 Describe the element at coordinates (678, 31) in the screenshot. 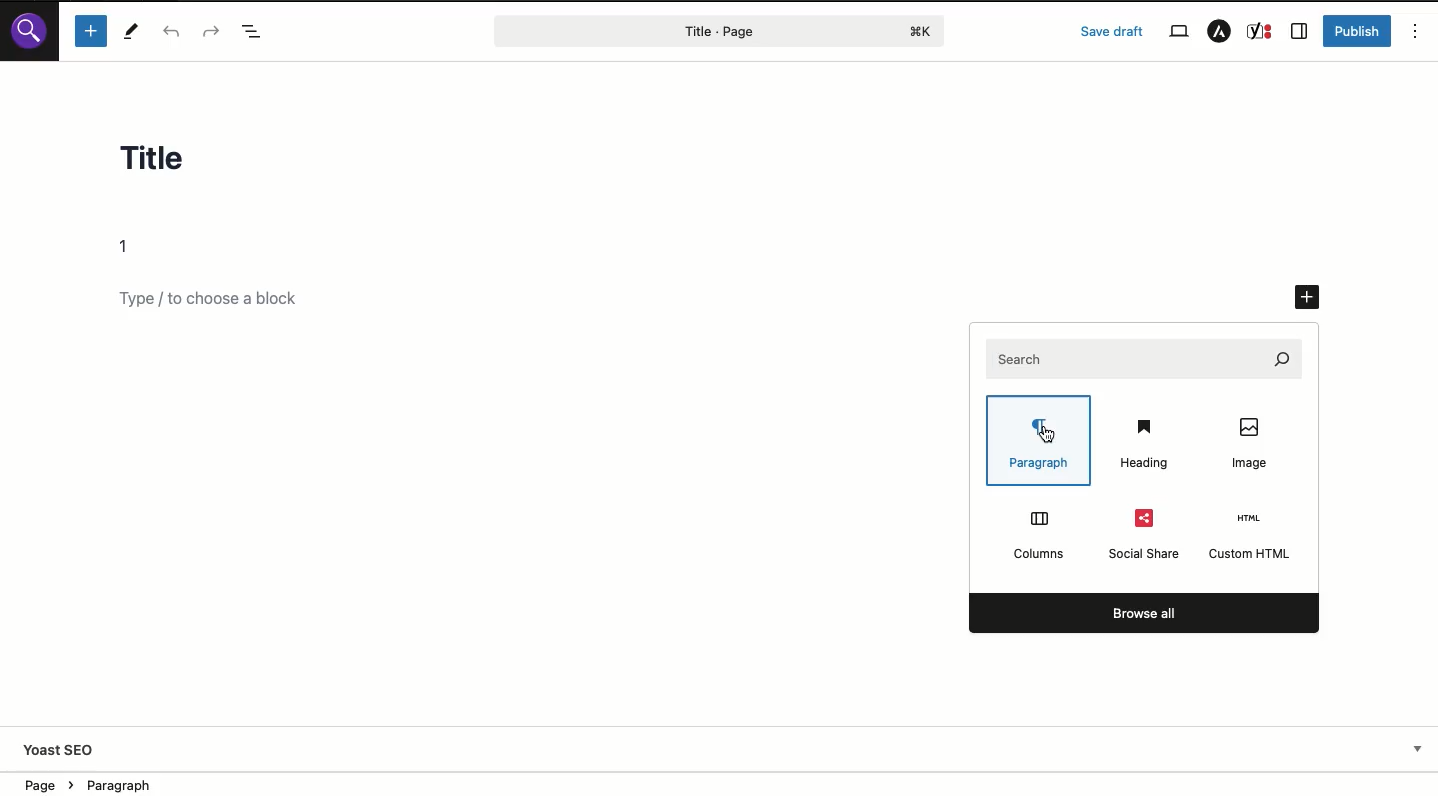

I see `Page` at that location.